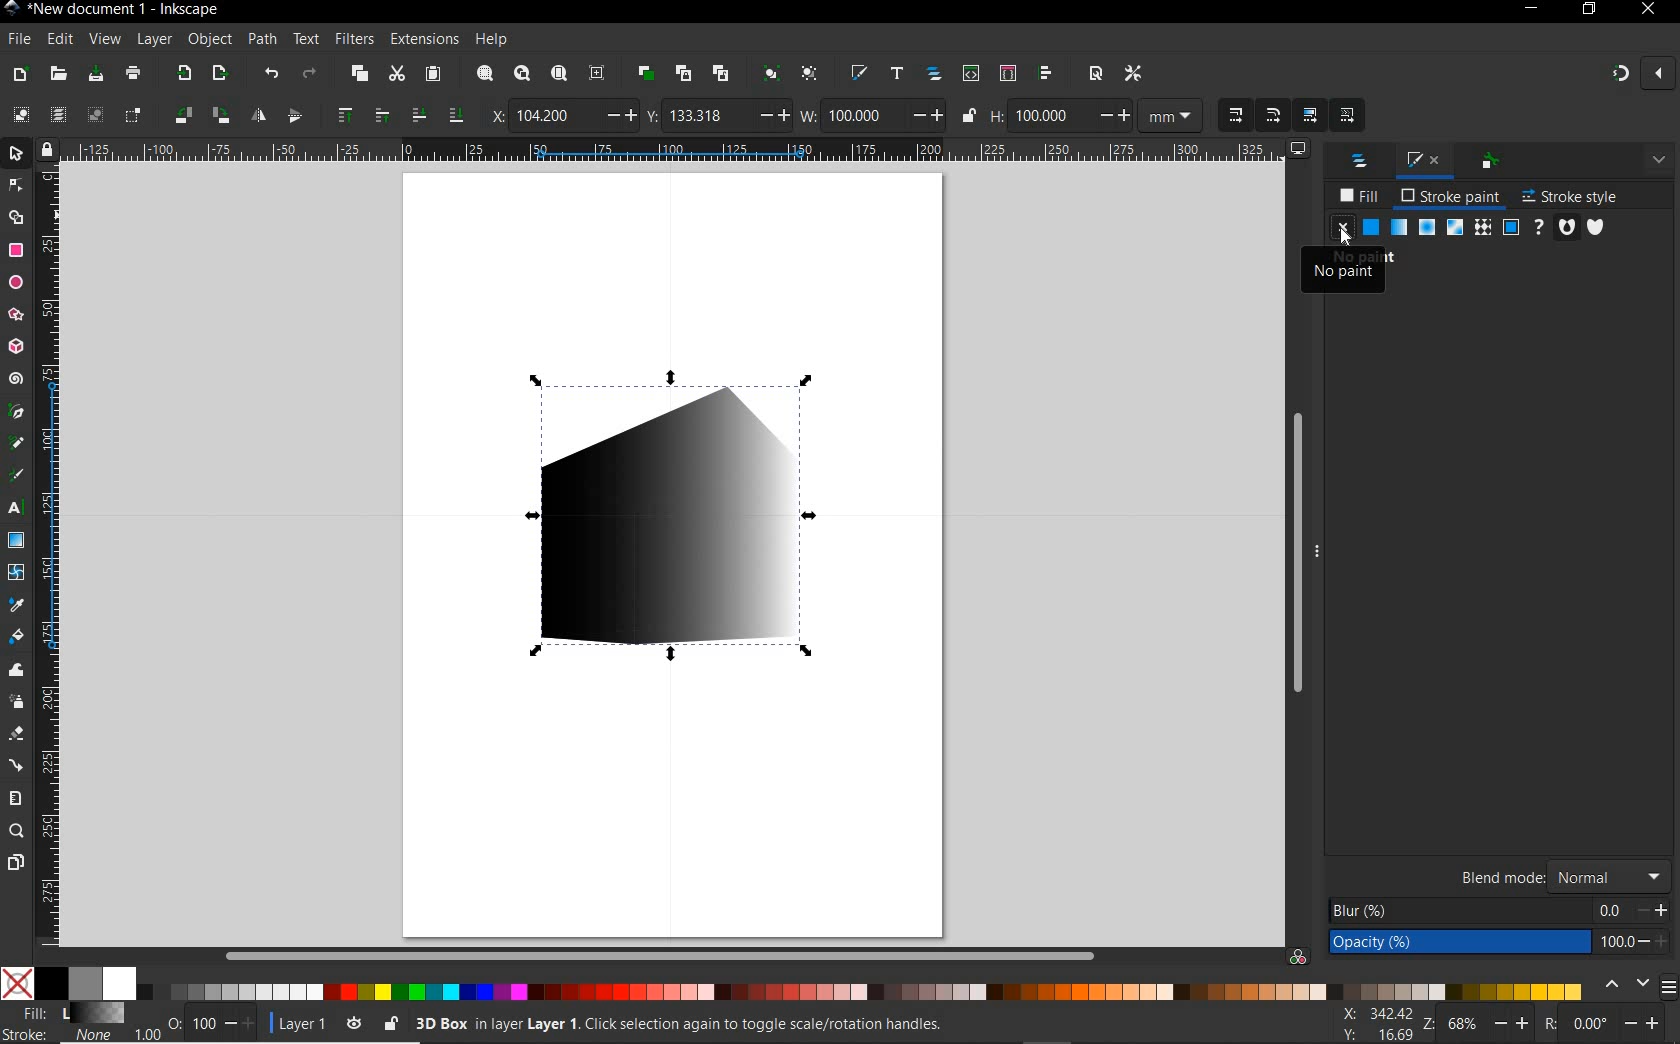  What do you see at coordinates (391, 1025) in the screenshot?
I see `LOCK OR UNLOCK CURRENT LAYER` at bounding box center [391, 1025].